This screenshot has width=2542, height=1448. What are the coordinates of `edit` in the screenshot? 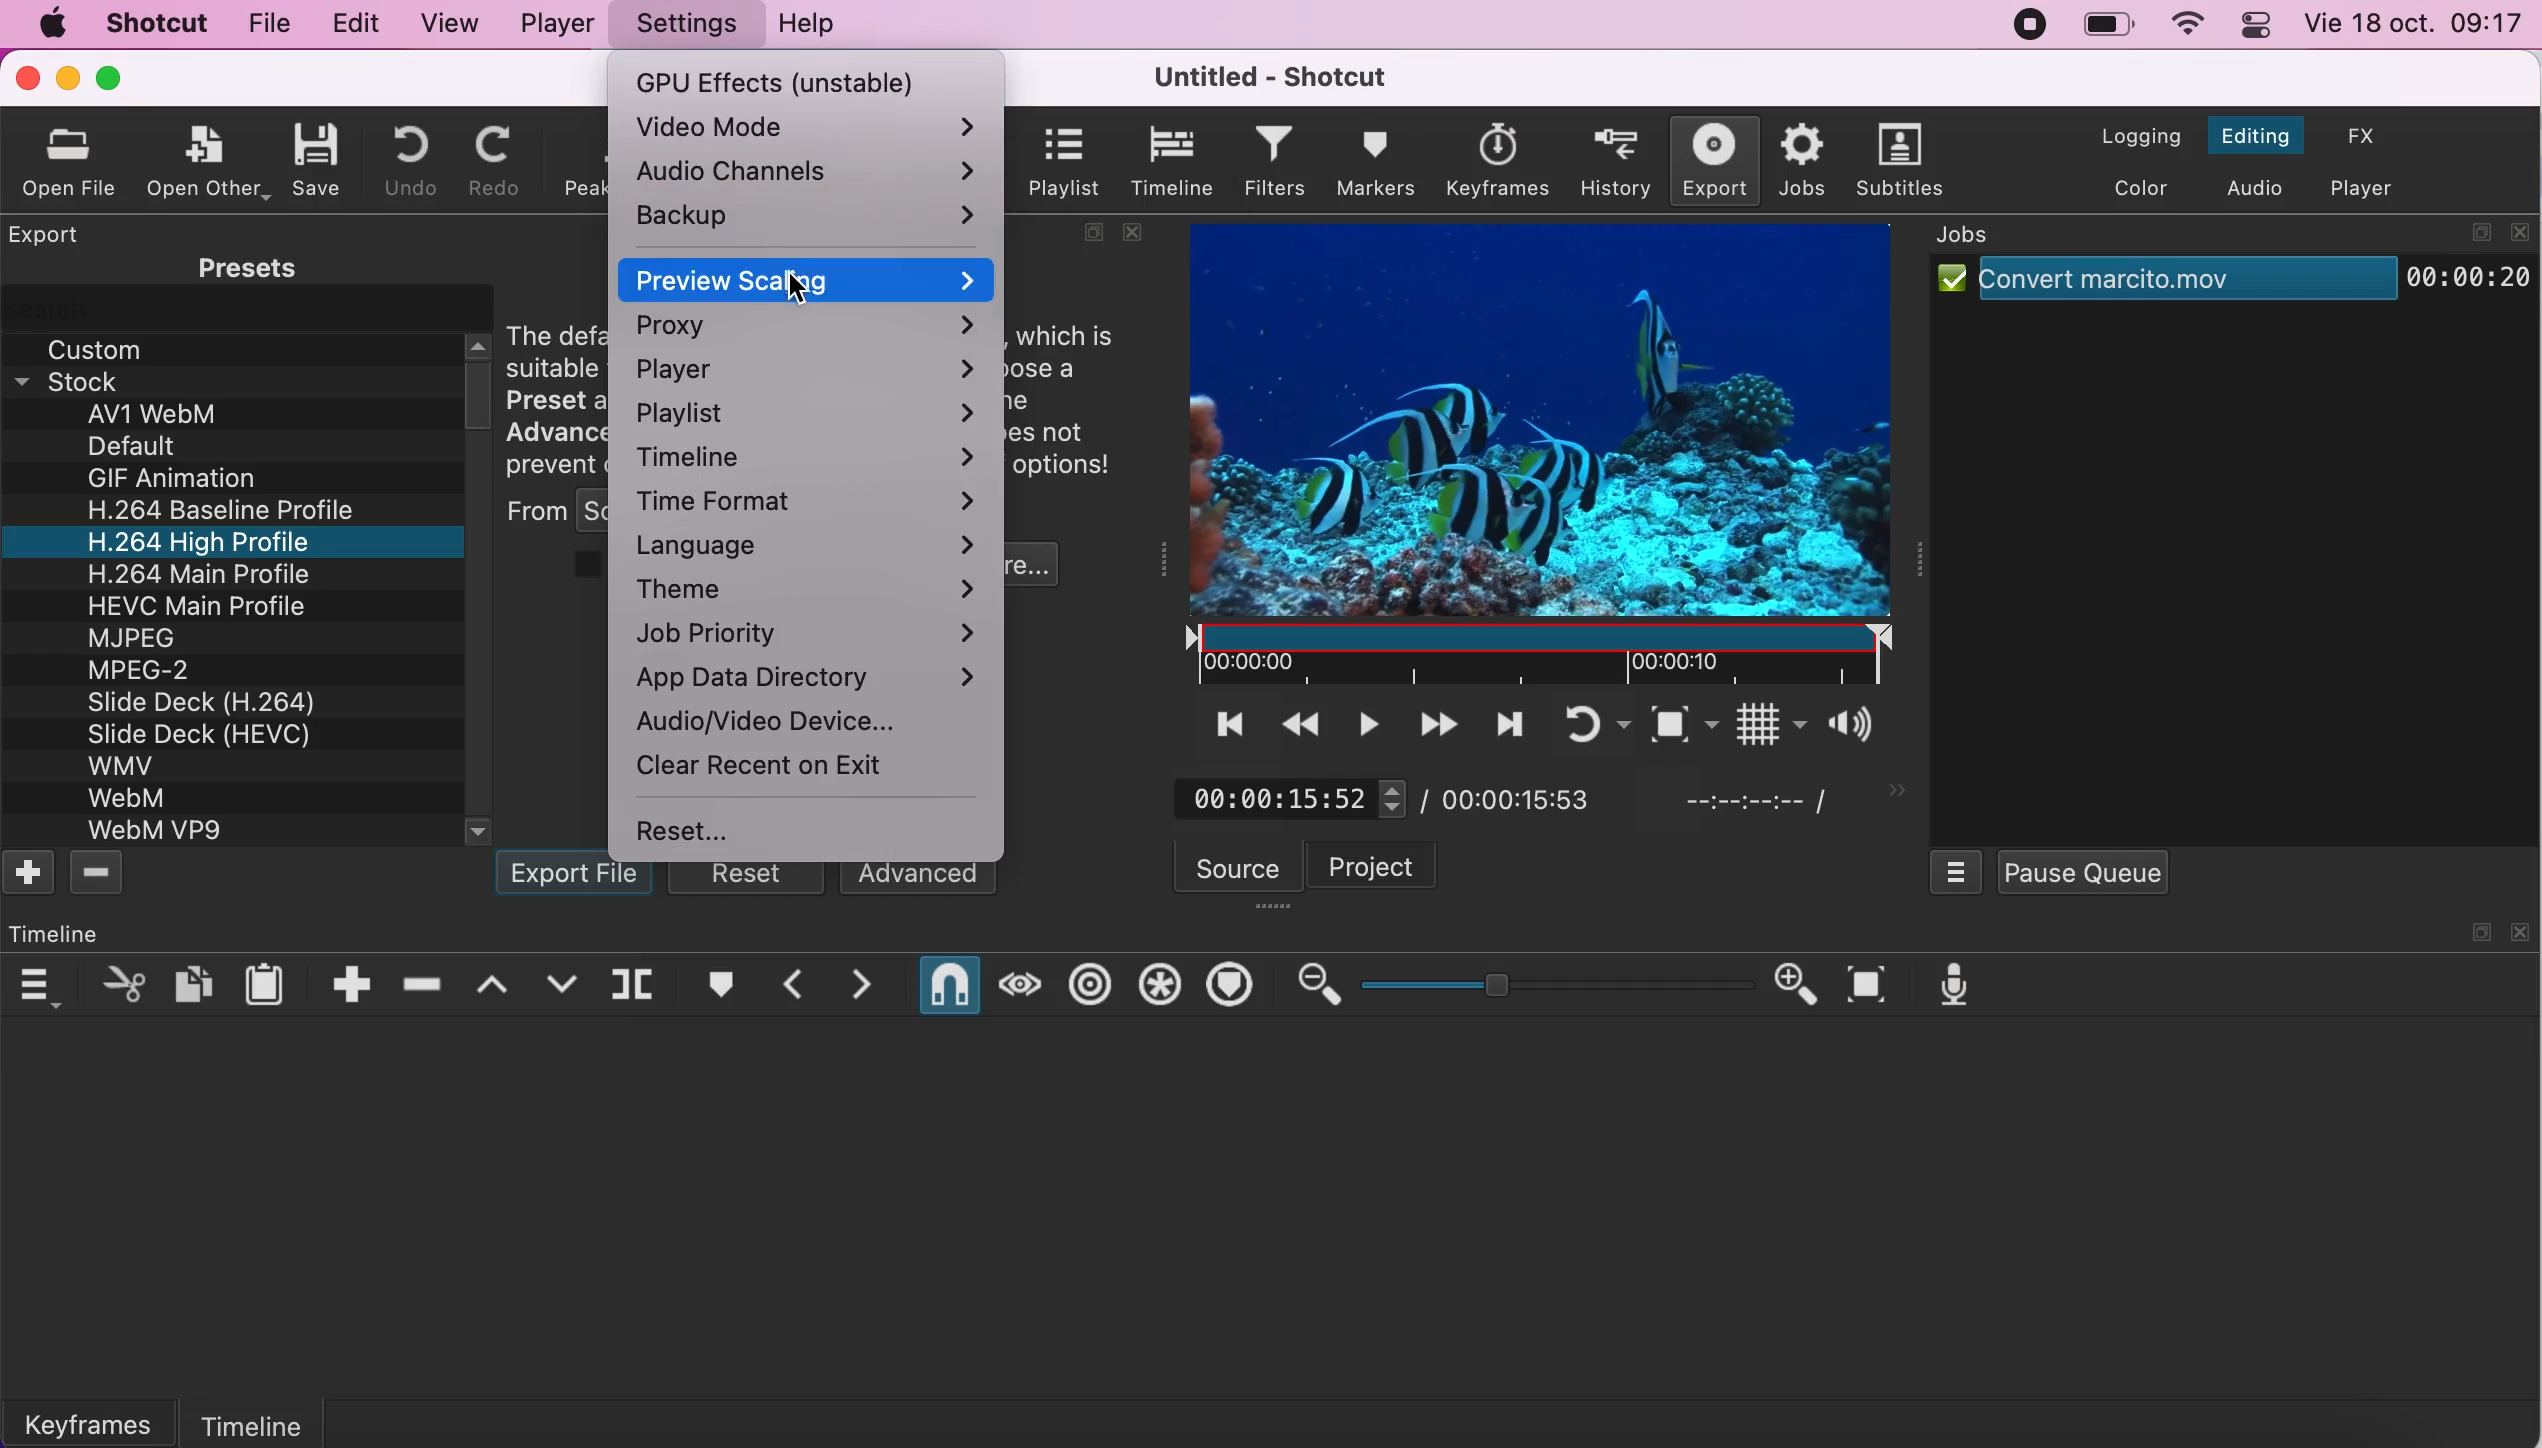 It's located at (351, 21).